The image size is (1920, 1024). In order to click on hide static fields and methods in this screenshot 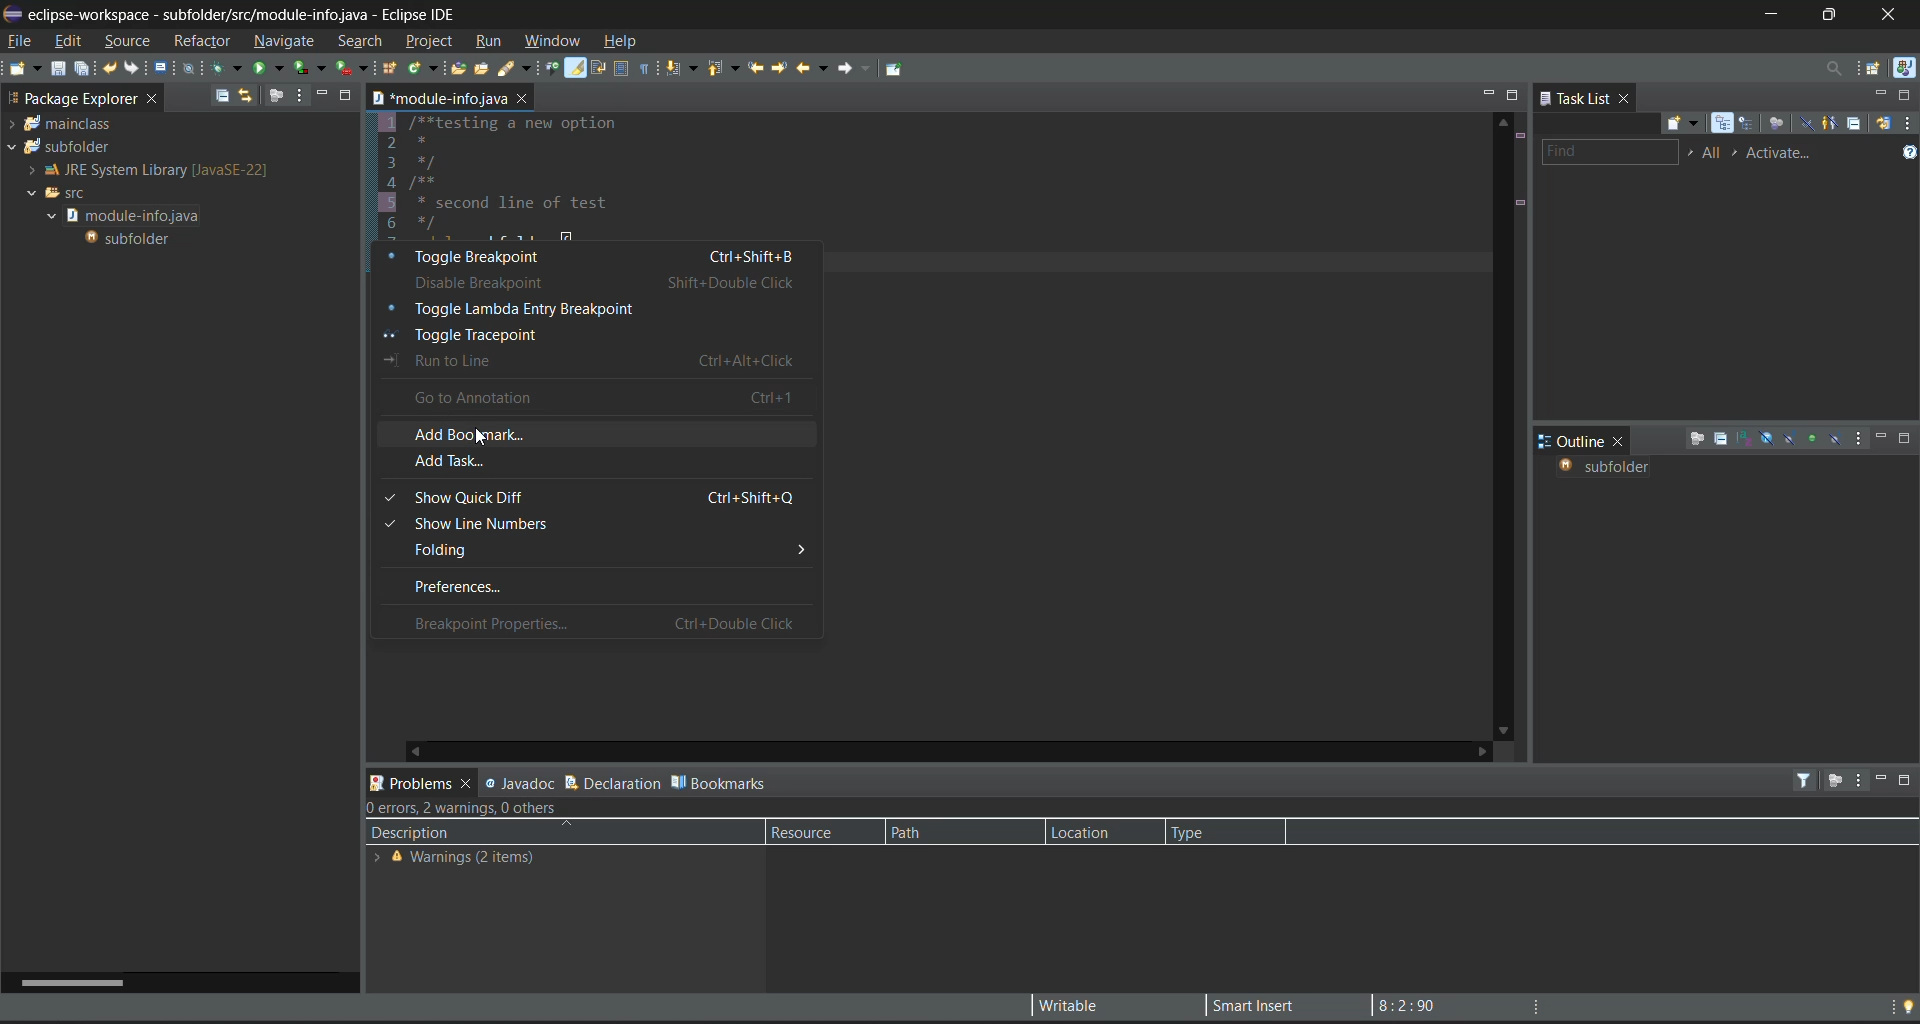, I will do `click(1791, 440)`.